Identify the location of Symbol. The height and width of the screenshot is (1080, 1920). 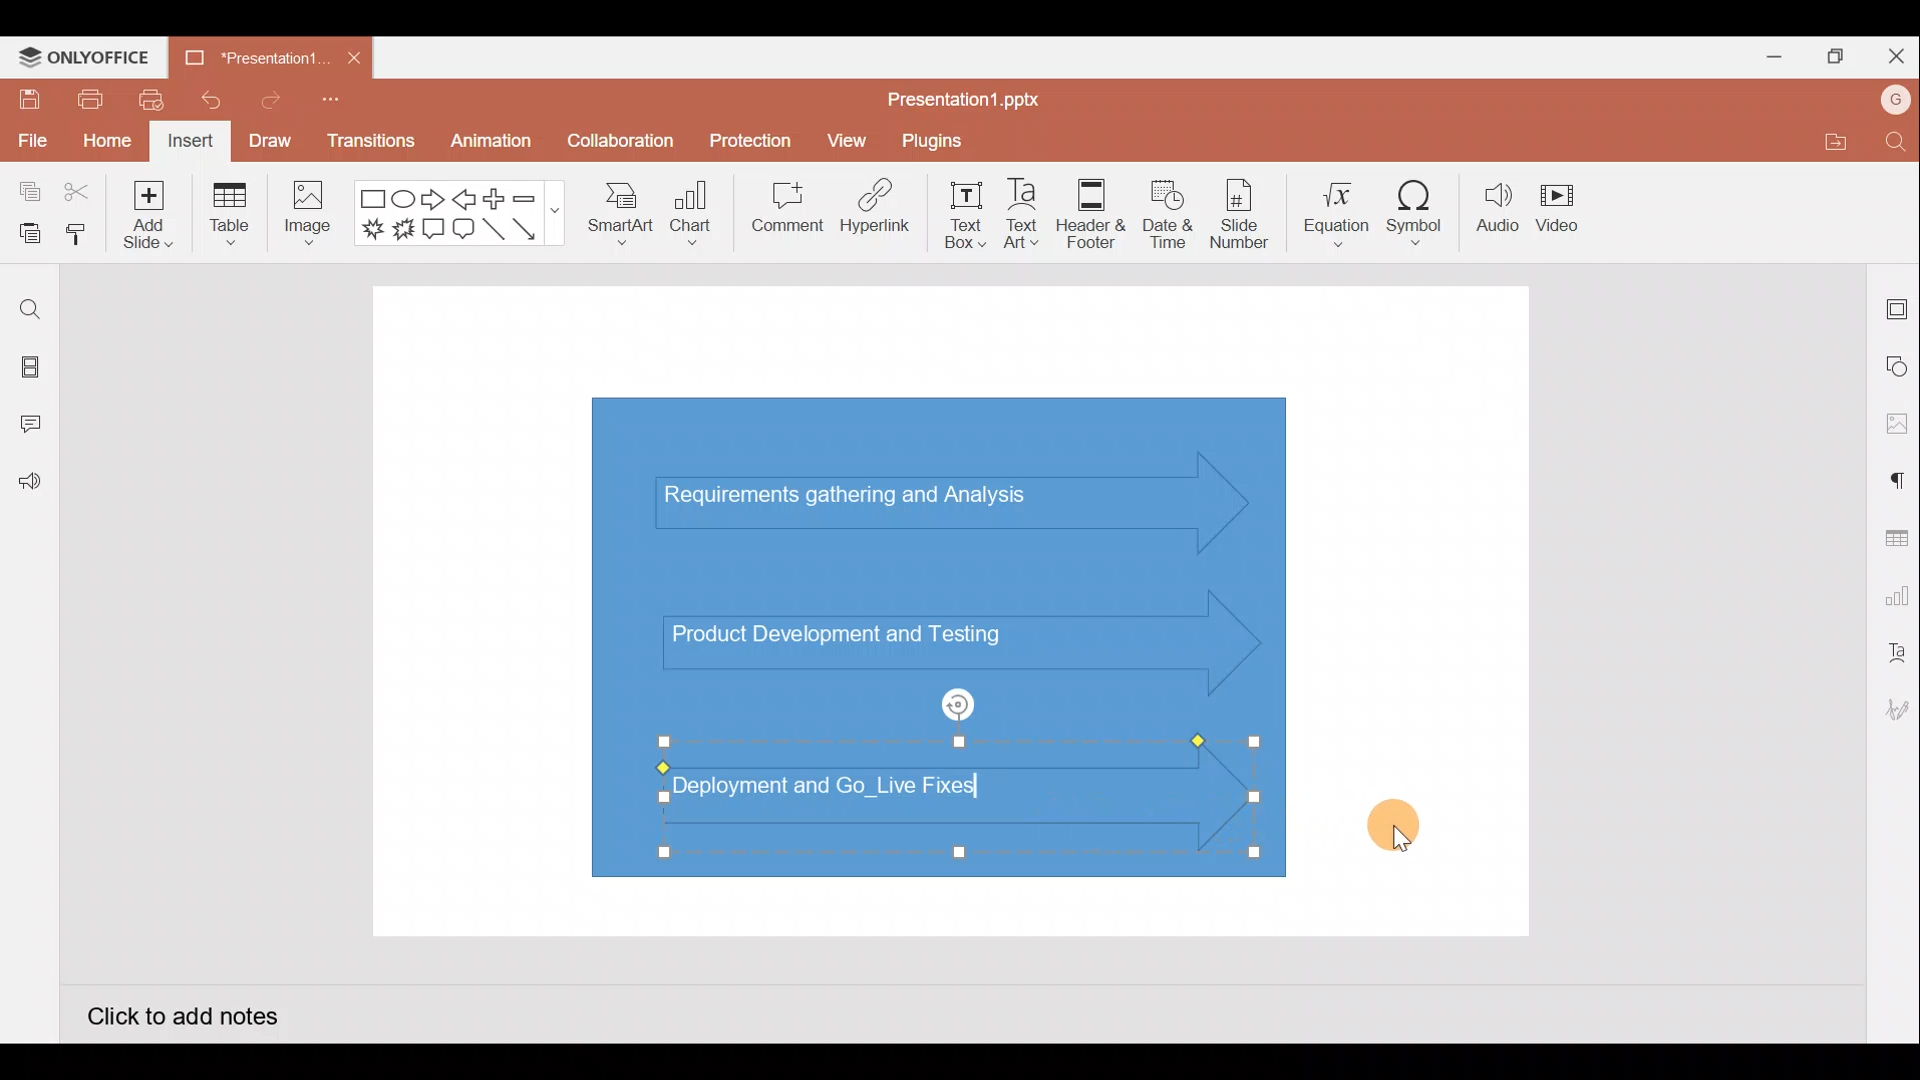
(1416, 208).